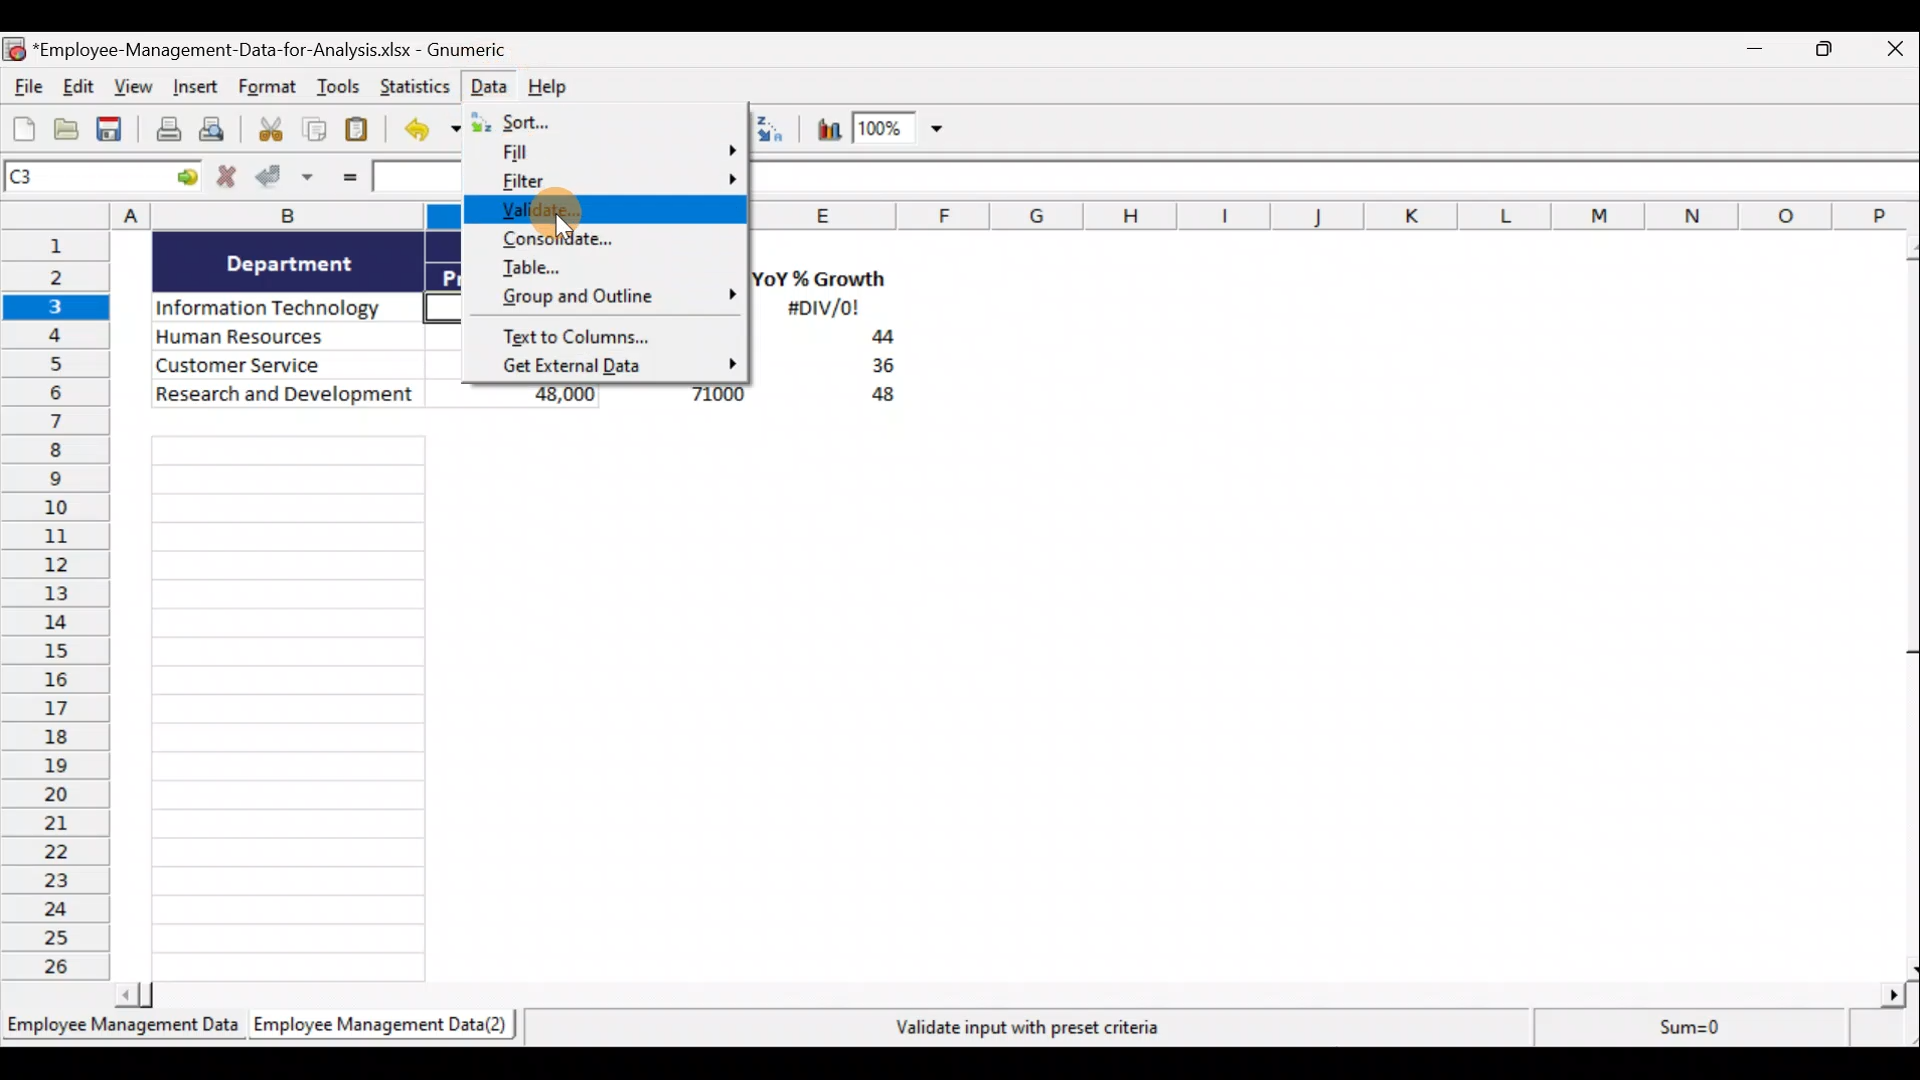  Describe the element at coordinates (227, 179) in the screenshot. I see `Cancel changes` at that location.